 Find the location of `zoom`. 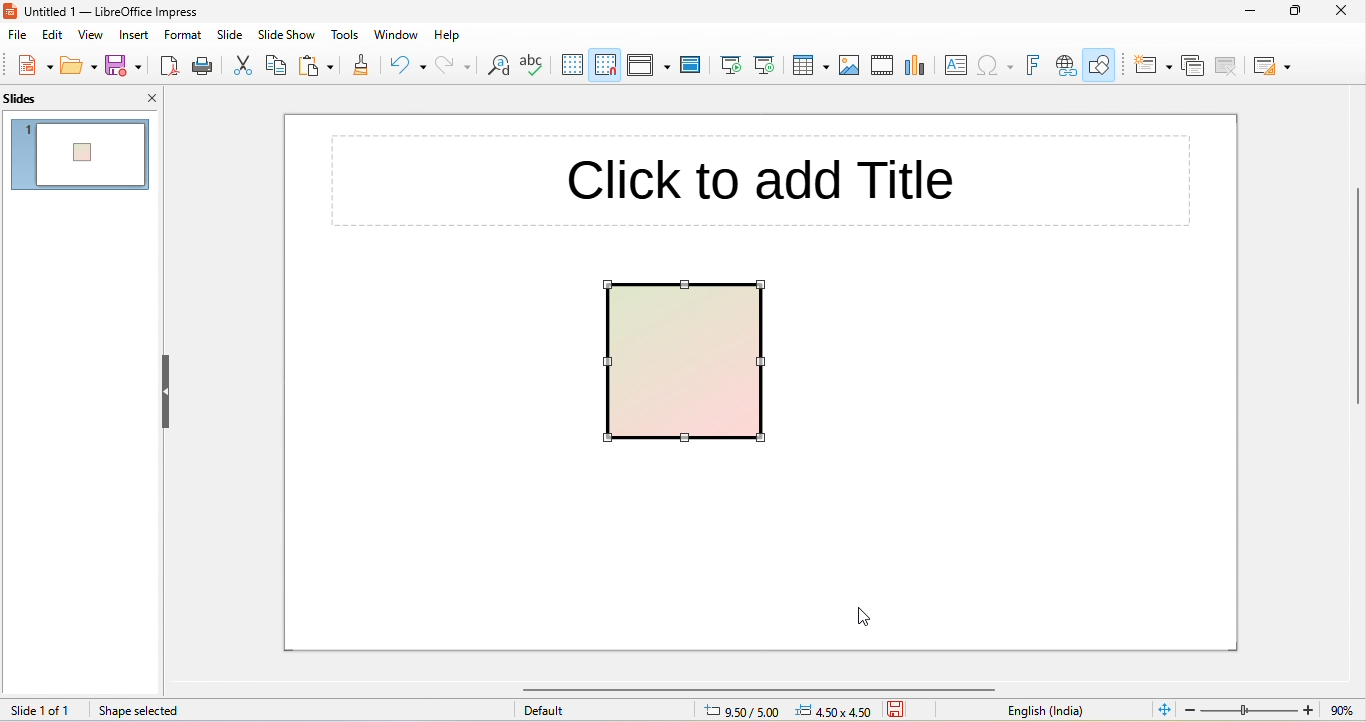

zoom is located at coordinates (1274, 709).